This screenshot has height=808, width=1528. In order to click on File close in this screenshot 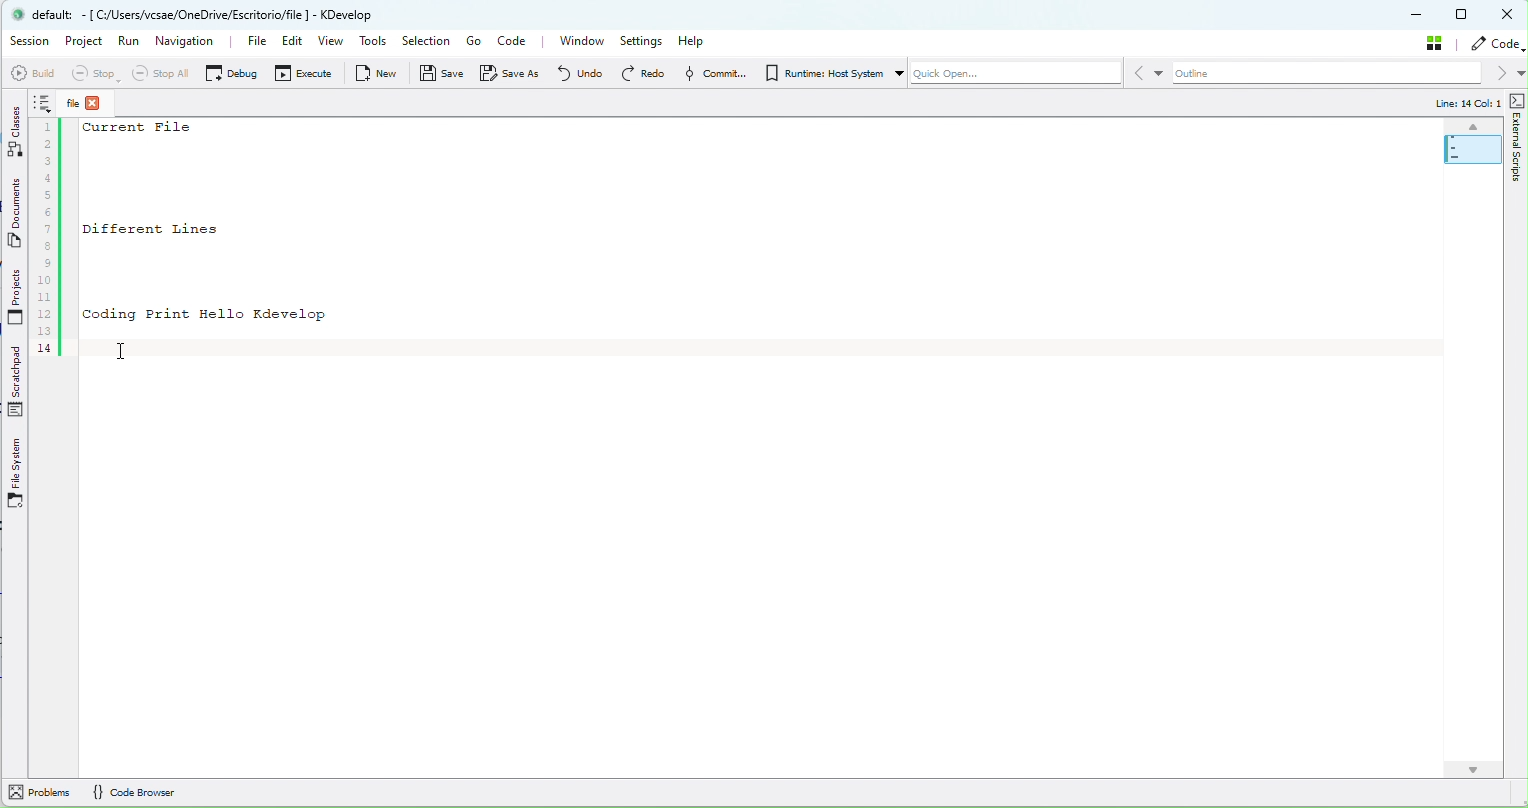, I will do `click(92, 103)`.